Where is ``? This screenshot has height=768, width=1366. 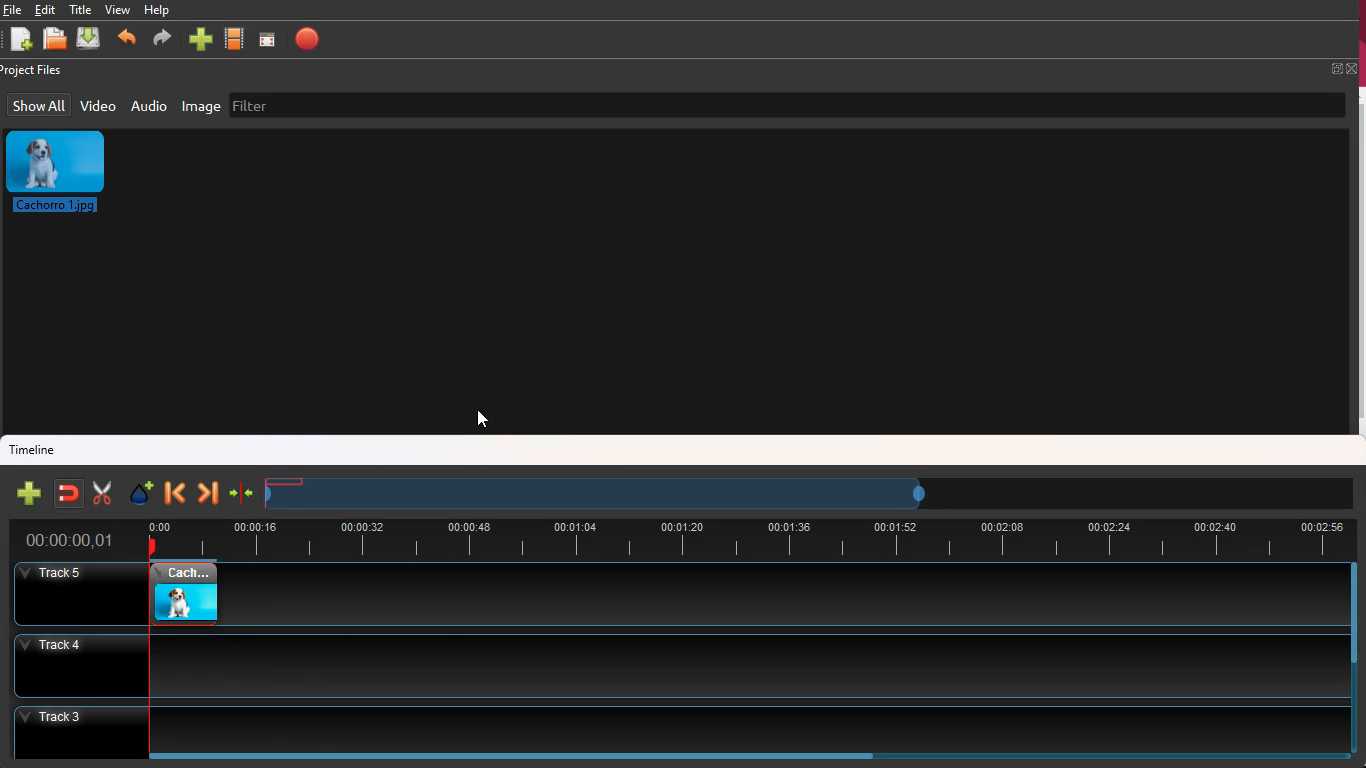
 is located at coordinates (78, 596).